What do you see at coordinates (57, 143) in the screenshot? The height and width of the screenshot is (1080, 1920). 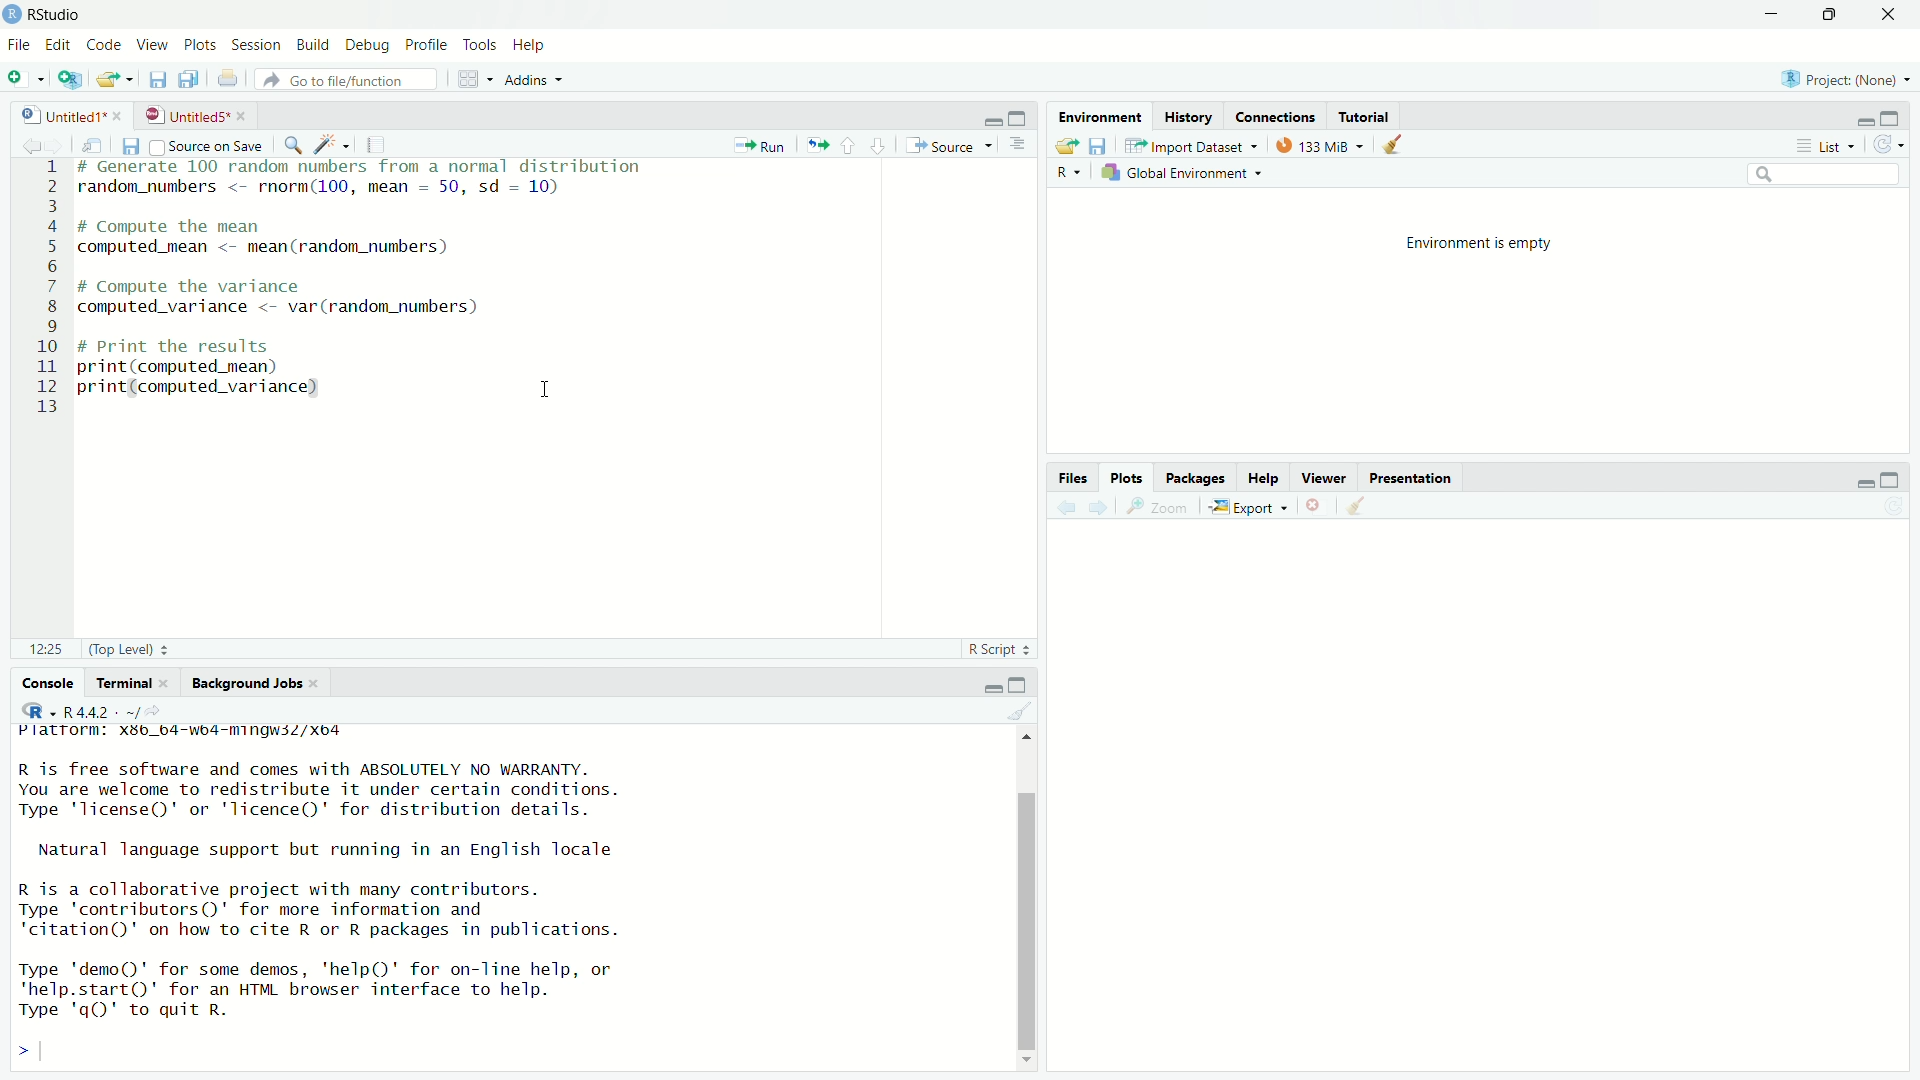 I see `go forward to the next source location` at bounding box center [57, 143].